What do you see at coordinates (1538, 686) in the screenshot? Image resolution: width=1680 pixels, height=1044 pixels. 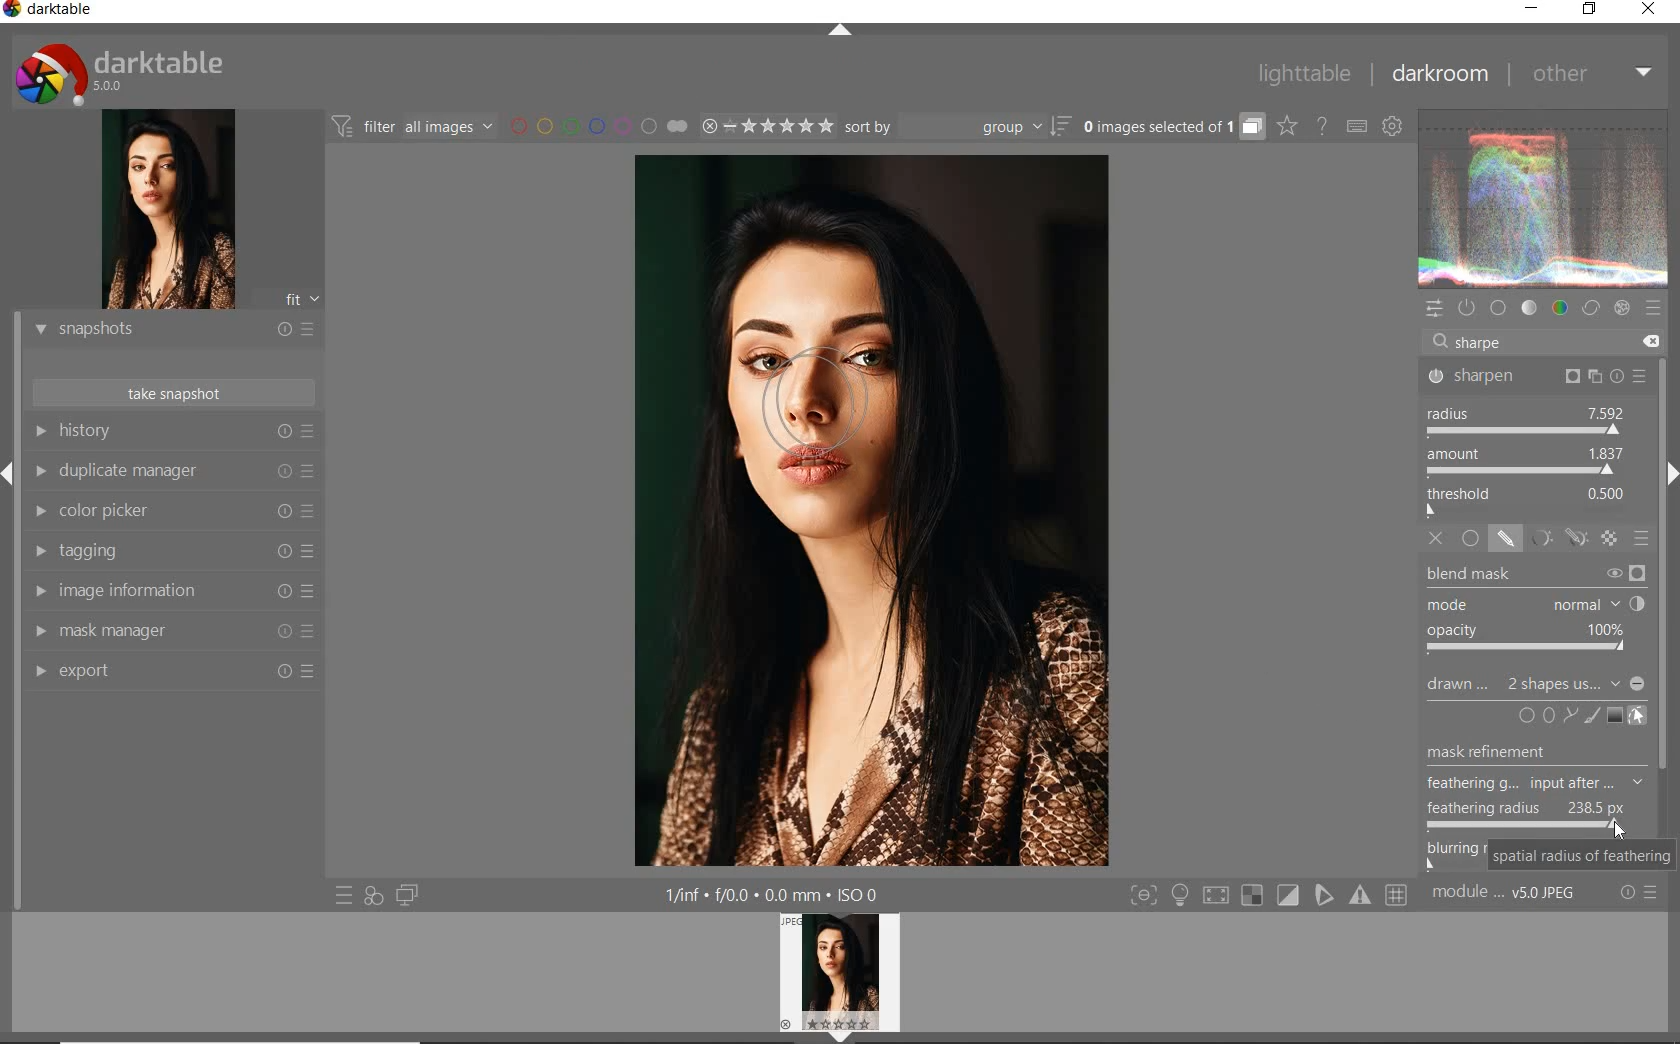 I see `DRAWN MASK` at bounding box center [1538, 686].